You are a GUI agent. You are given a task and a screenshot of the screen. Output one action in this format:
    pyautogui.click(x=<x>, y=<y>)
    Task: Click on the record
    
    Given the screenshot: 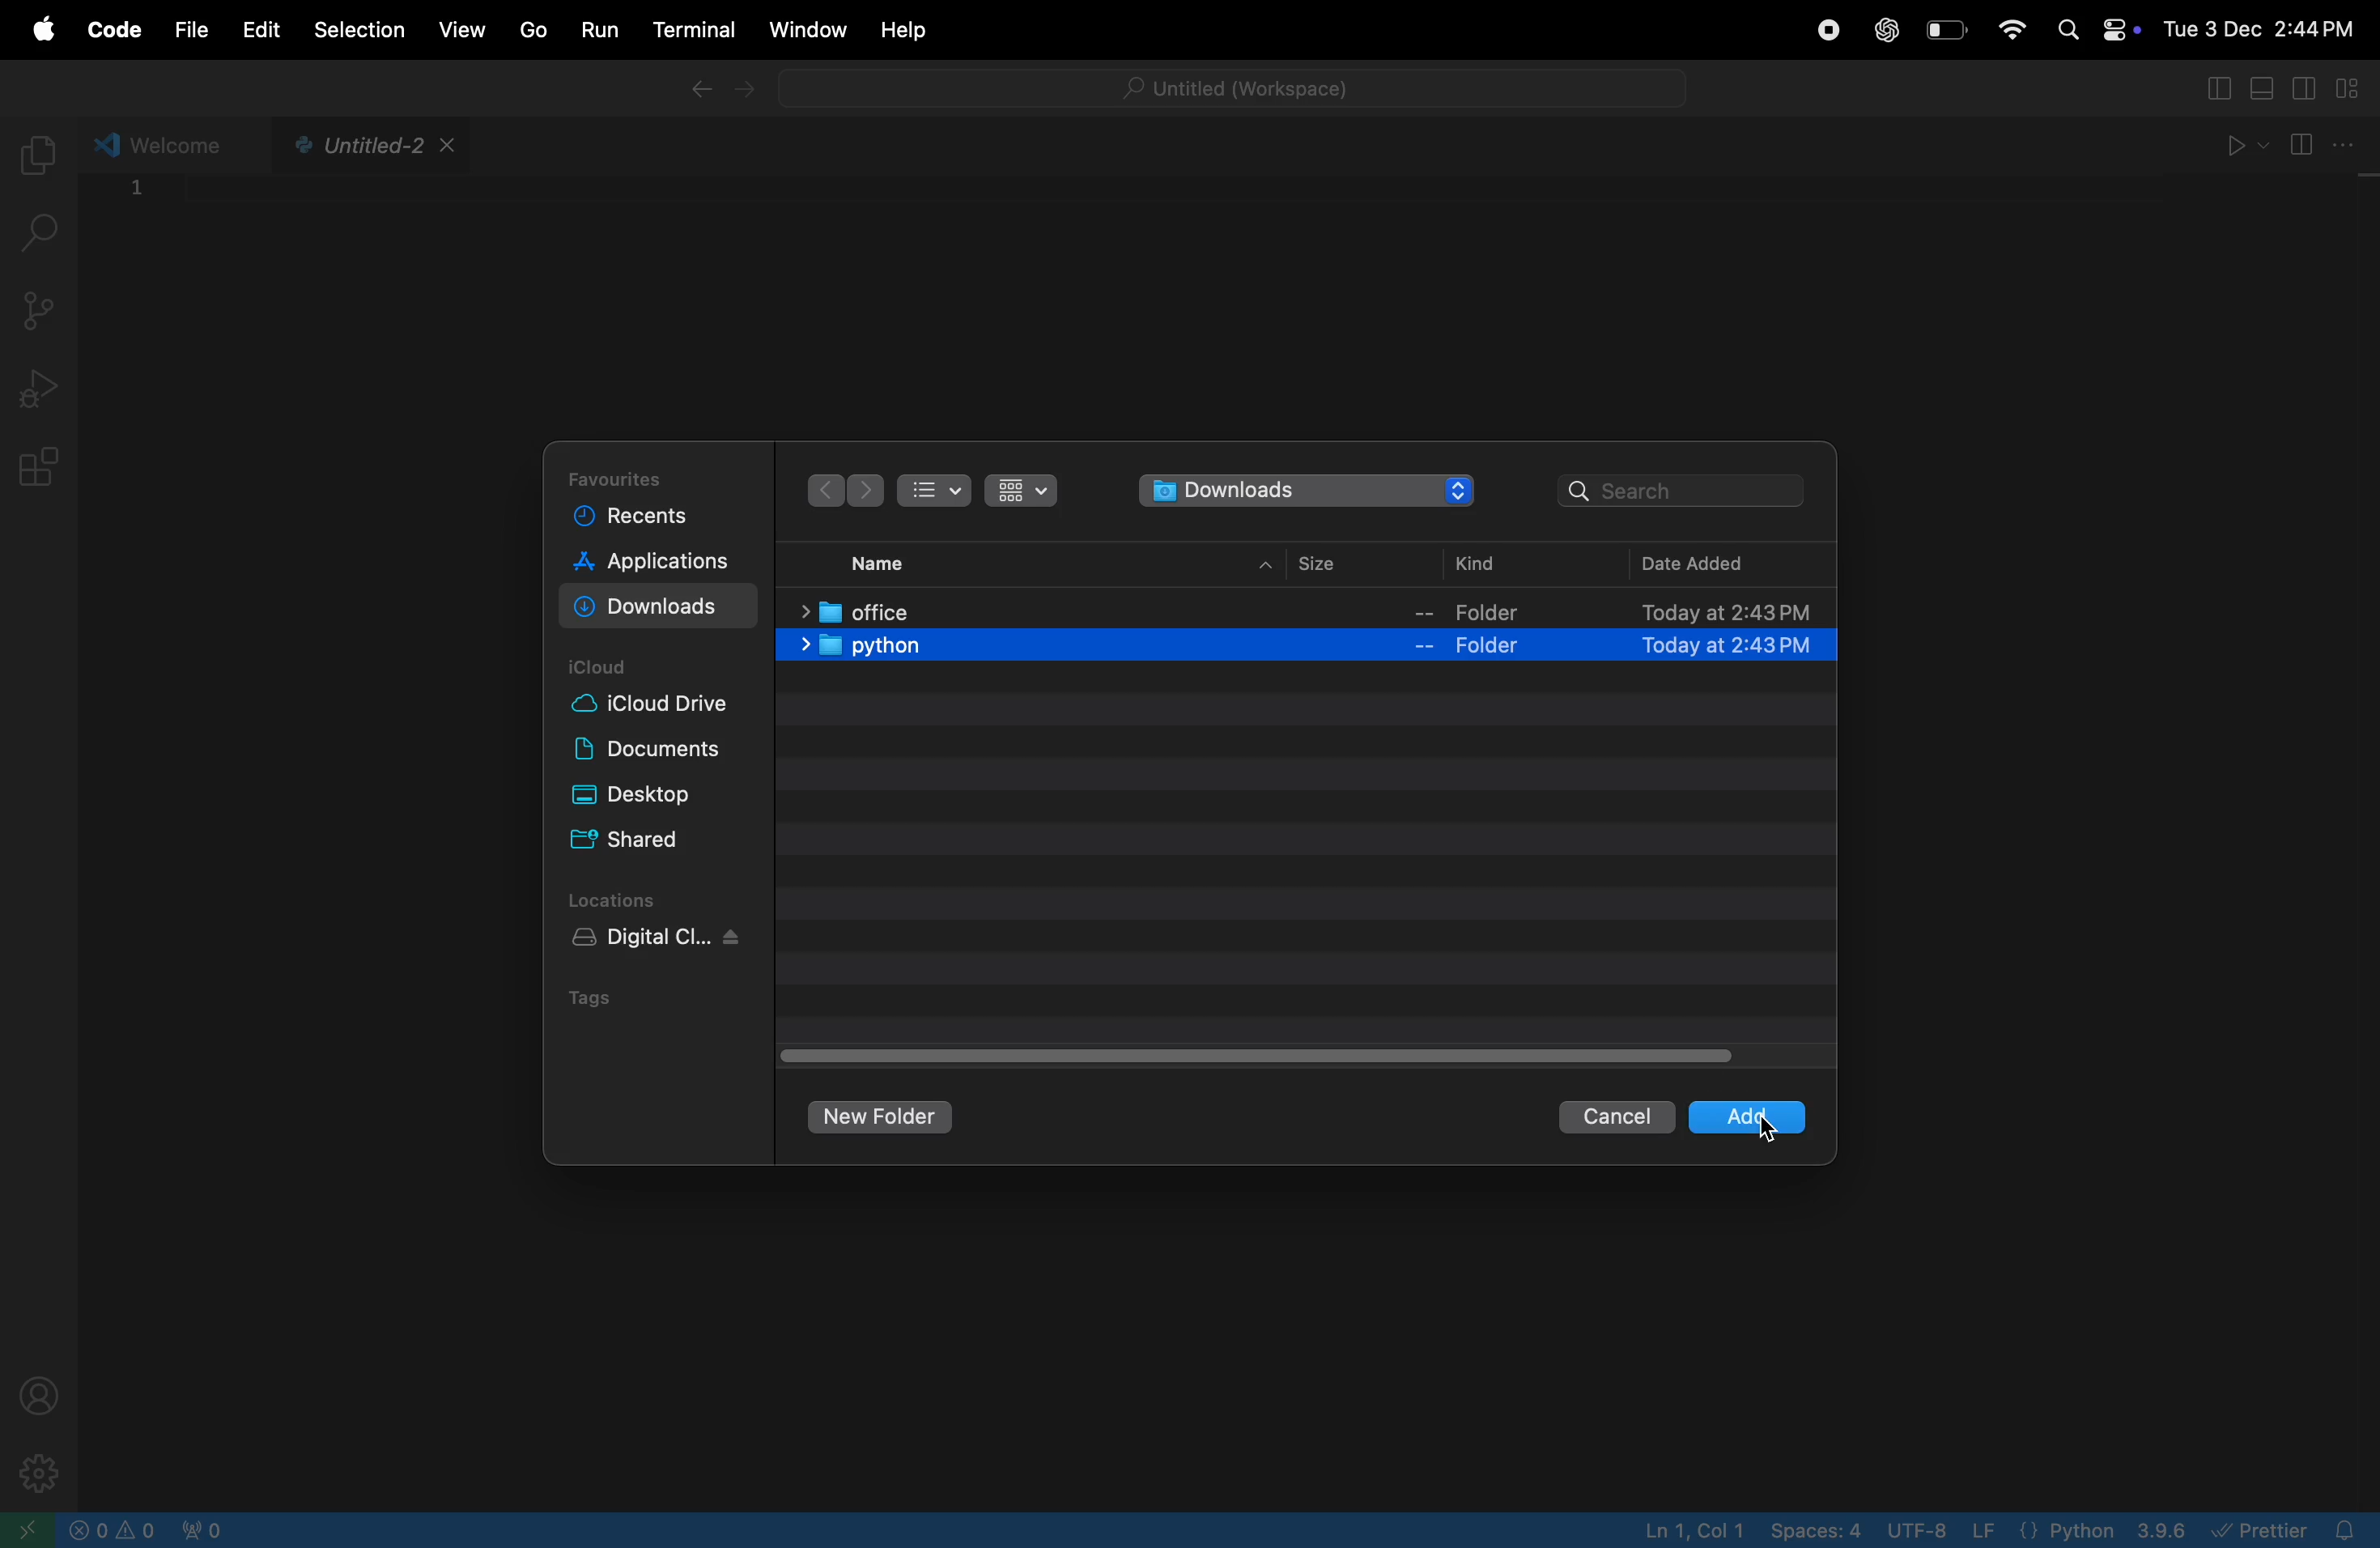 What is the action you would take?
    pyautogui.click(x=1826, y=30)
    